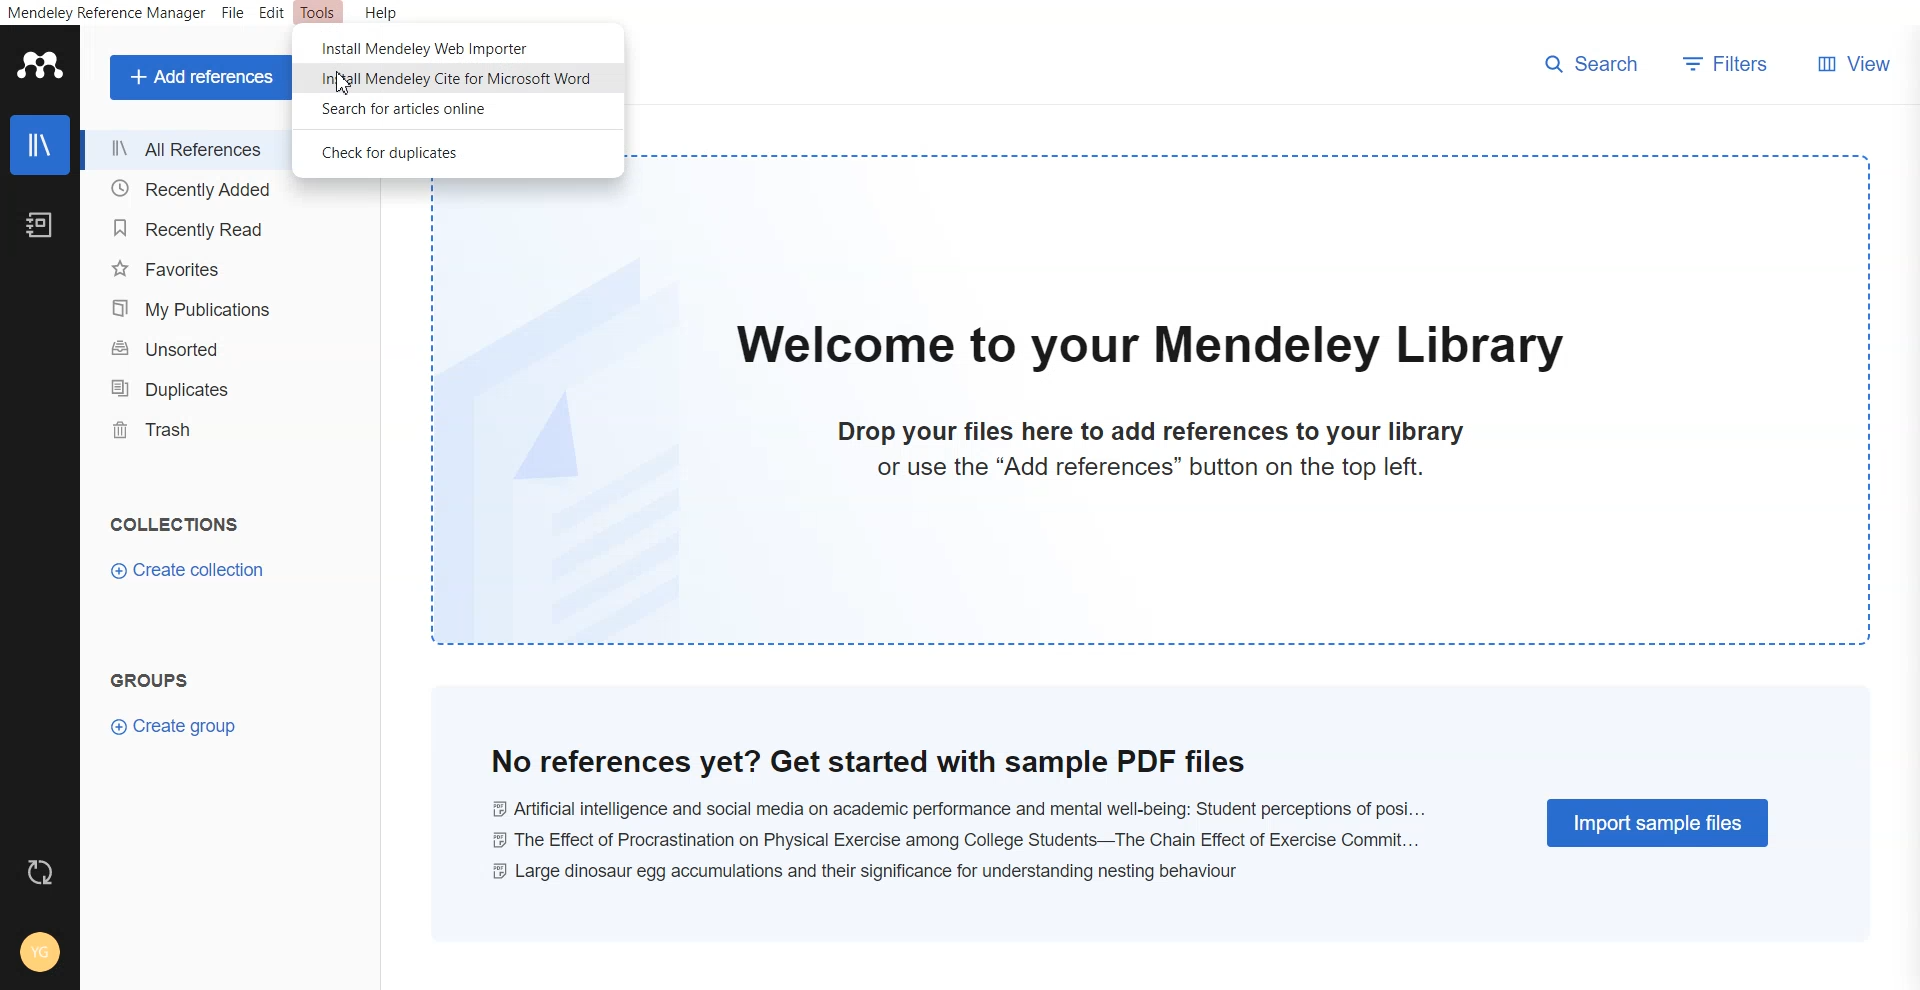 The image size is (1920, 990). I want to click on Filters, so click(1728, 66).